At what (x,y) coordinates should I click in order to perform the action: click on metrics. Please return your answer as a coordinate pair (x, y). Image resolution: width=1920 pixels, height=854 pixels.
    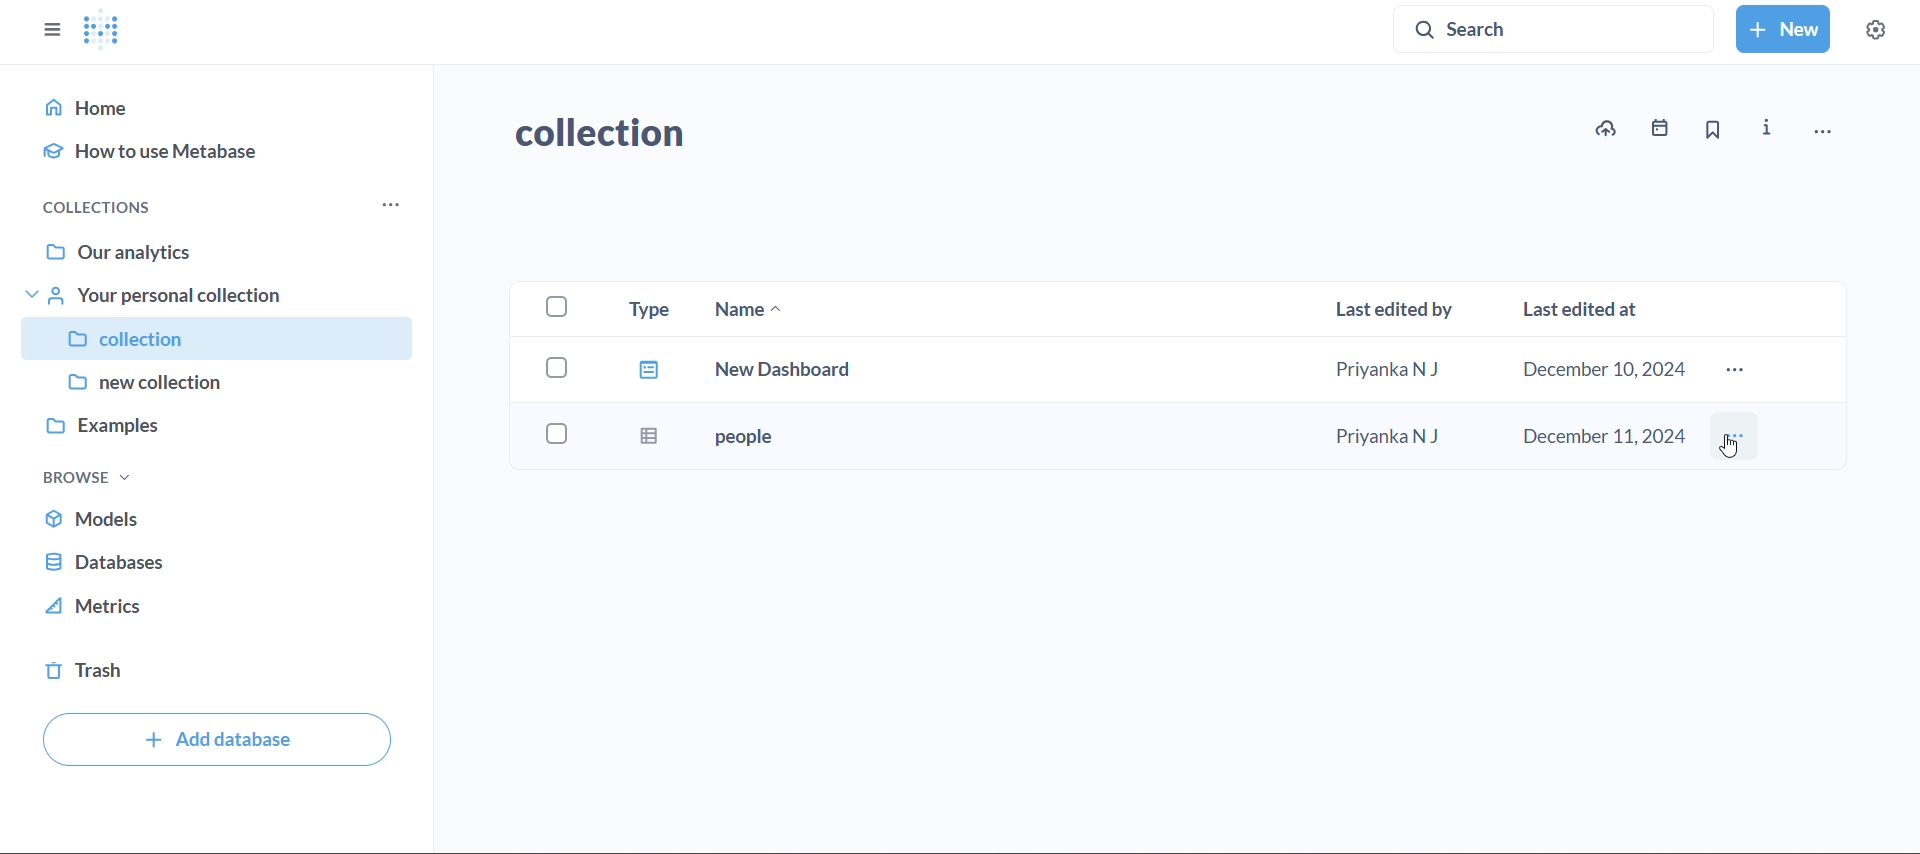
    Looking at the image, I should click on (220, 613).